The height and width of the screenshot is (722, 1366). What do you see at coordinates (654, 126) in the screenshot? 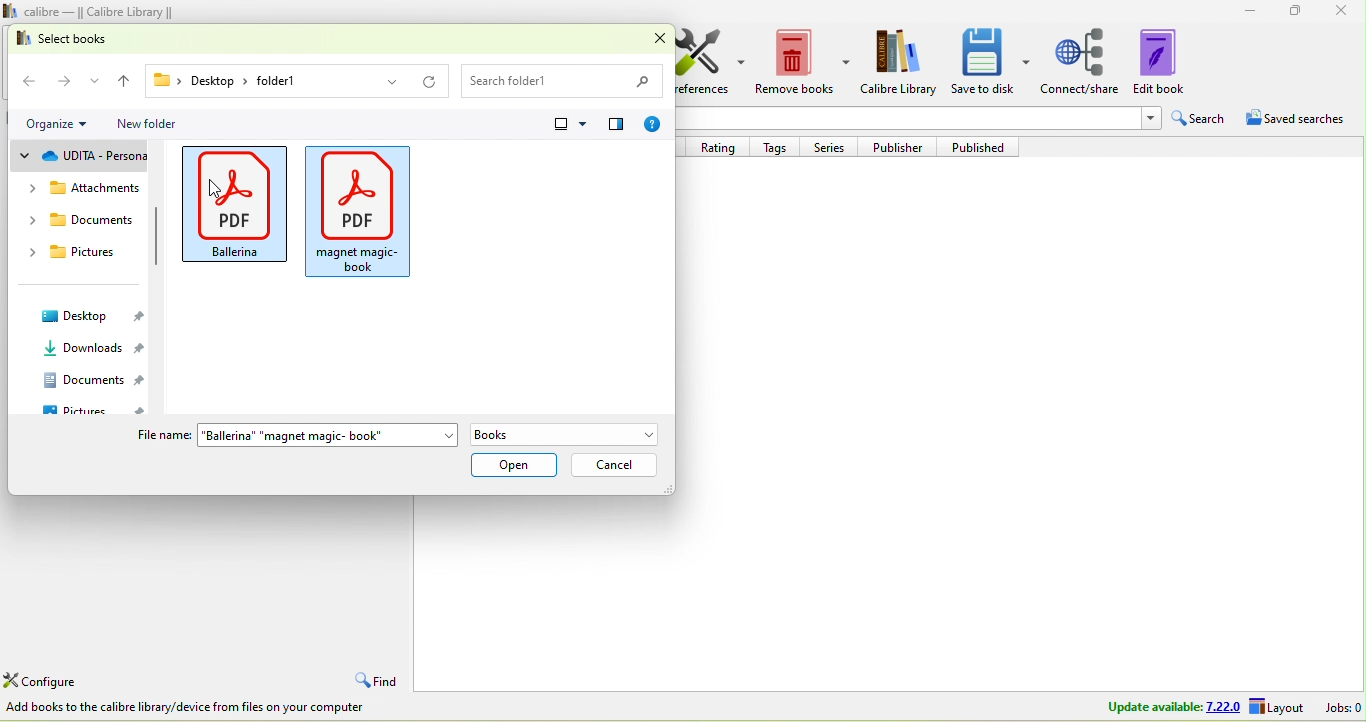
I see `?` at bounding box center [654, 126].